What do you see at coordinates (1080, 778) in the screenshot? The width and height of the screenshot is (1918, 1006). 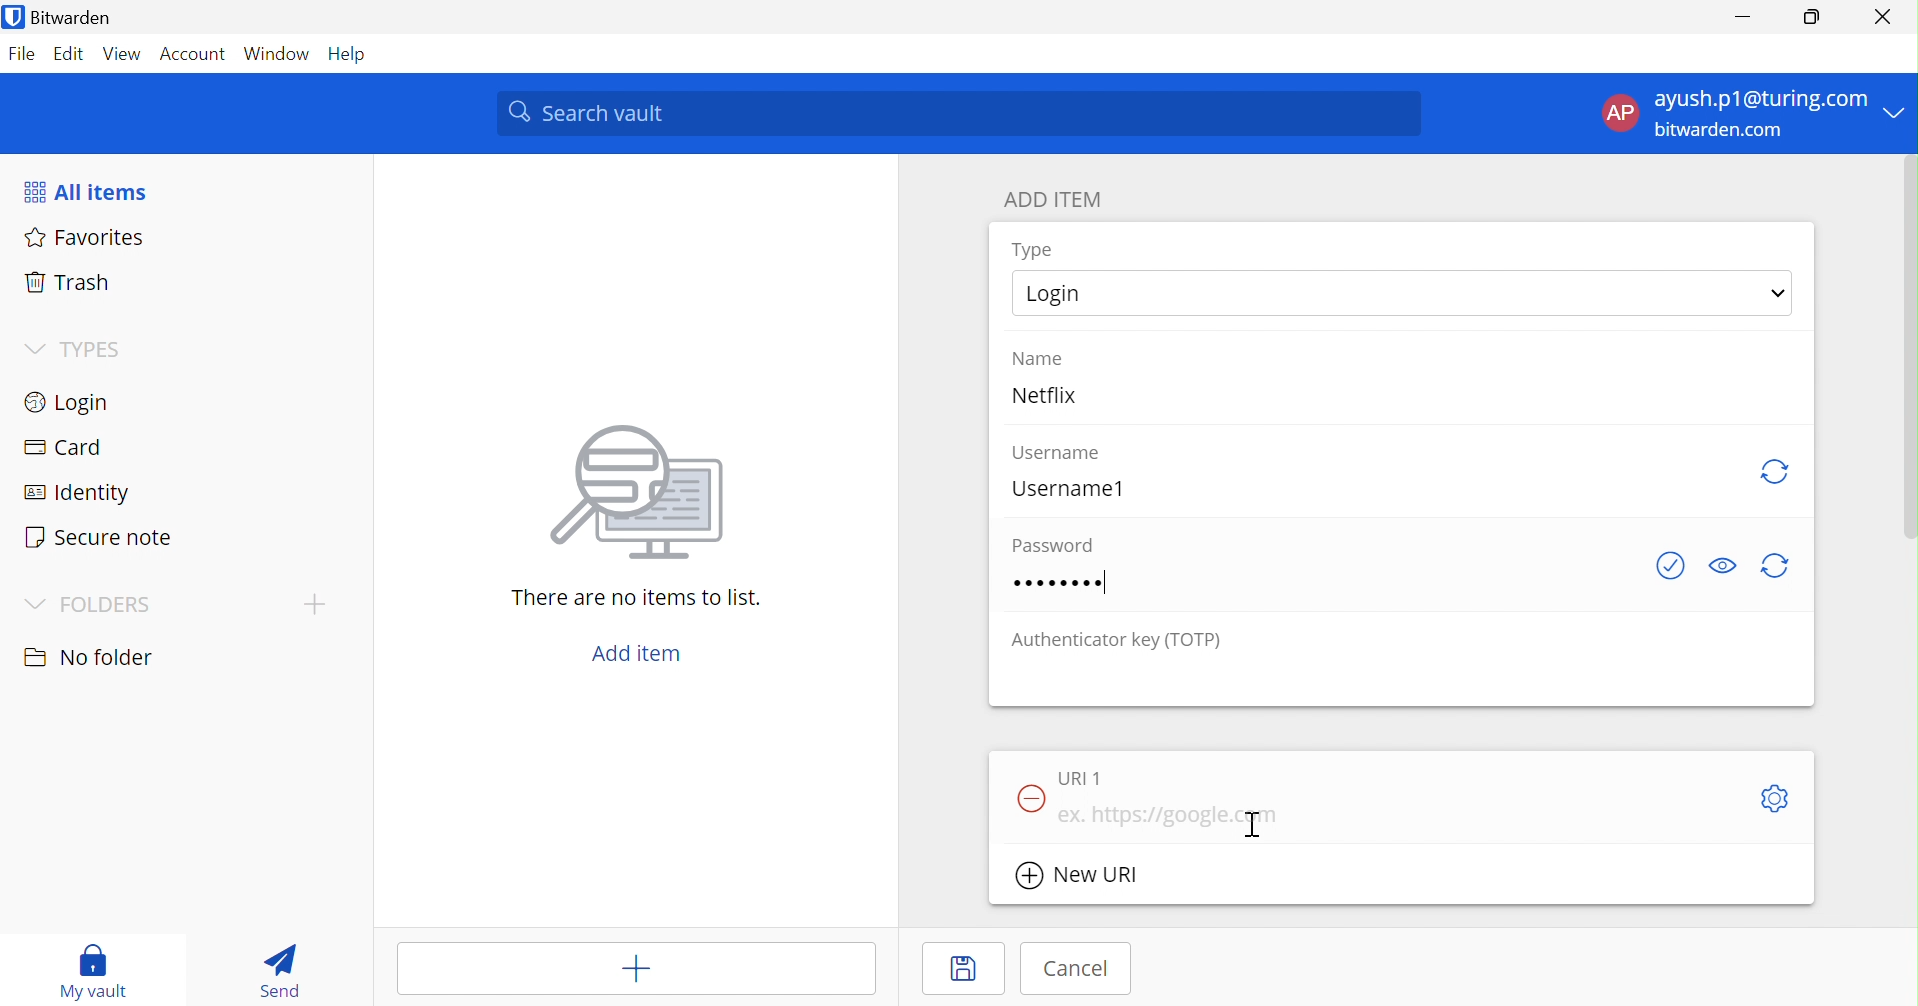 I see `URl 1` at bounding box center [1080, 778].